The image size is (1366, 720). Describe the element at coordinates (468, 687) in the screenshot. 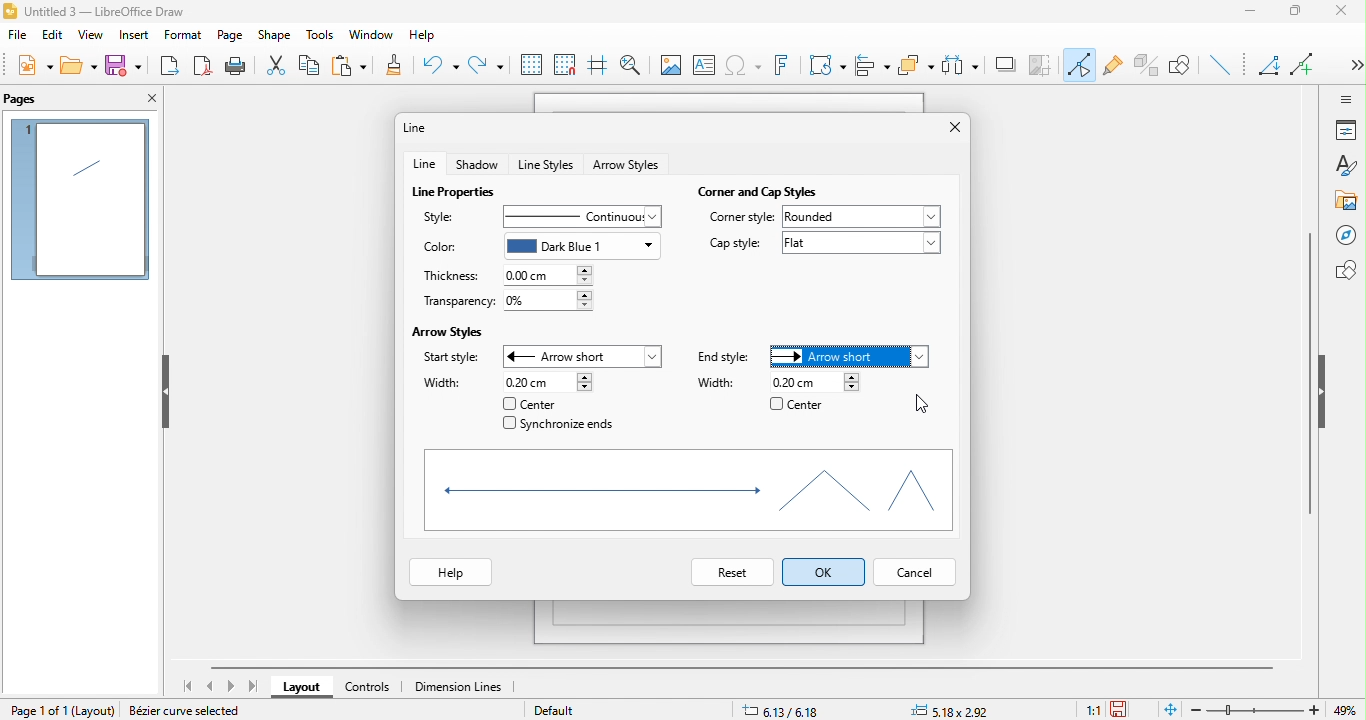

I see `dimension line` at that location.